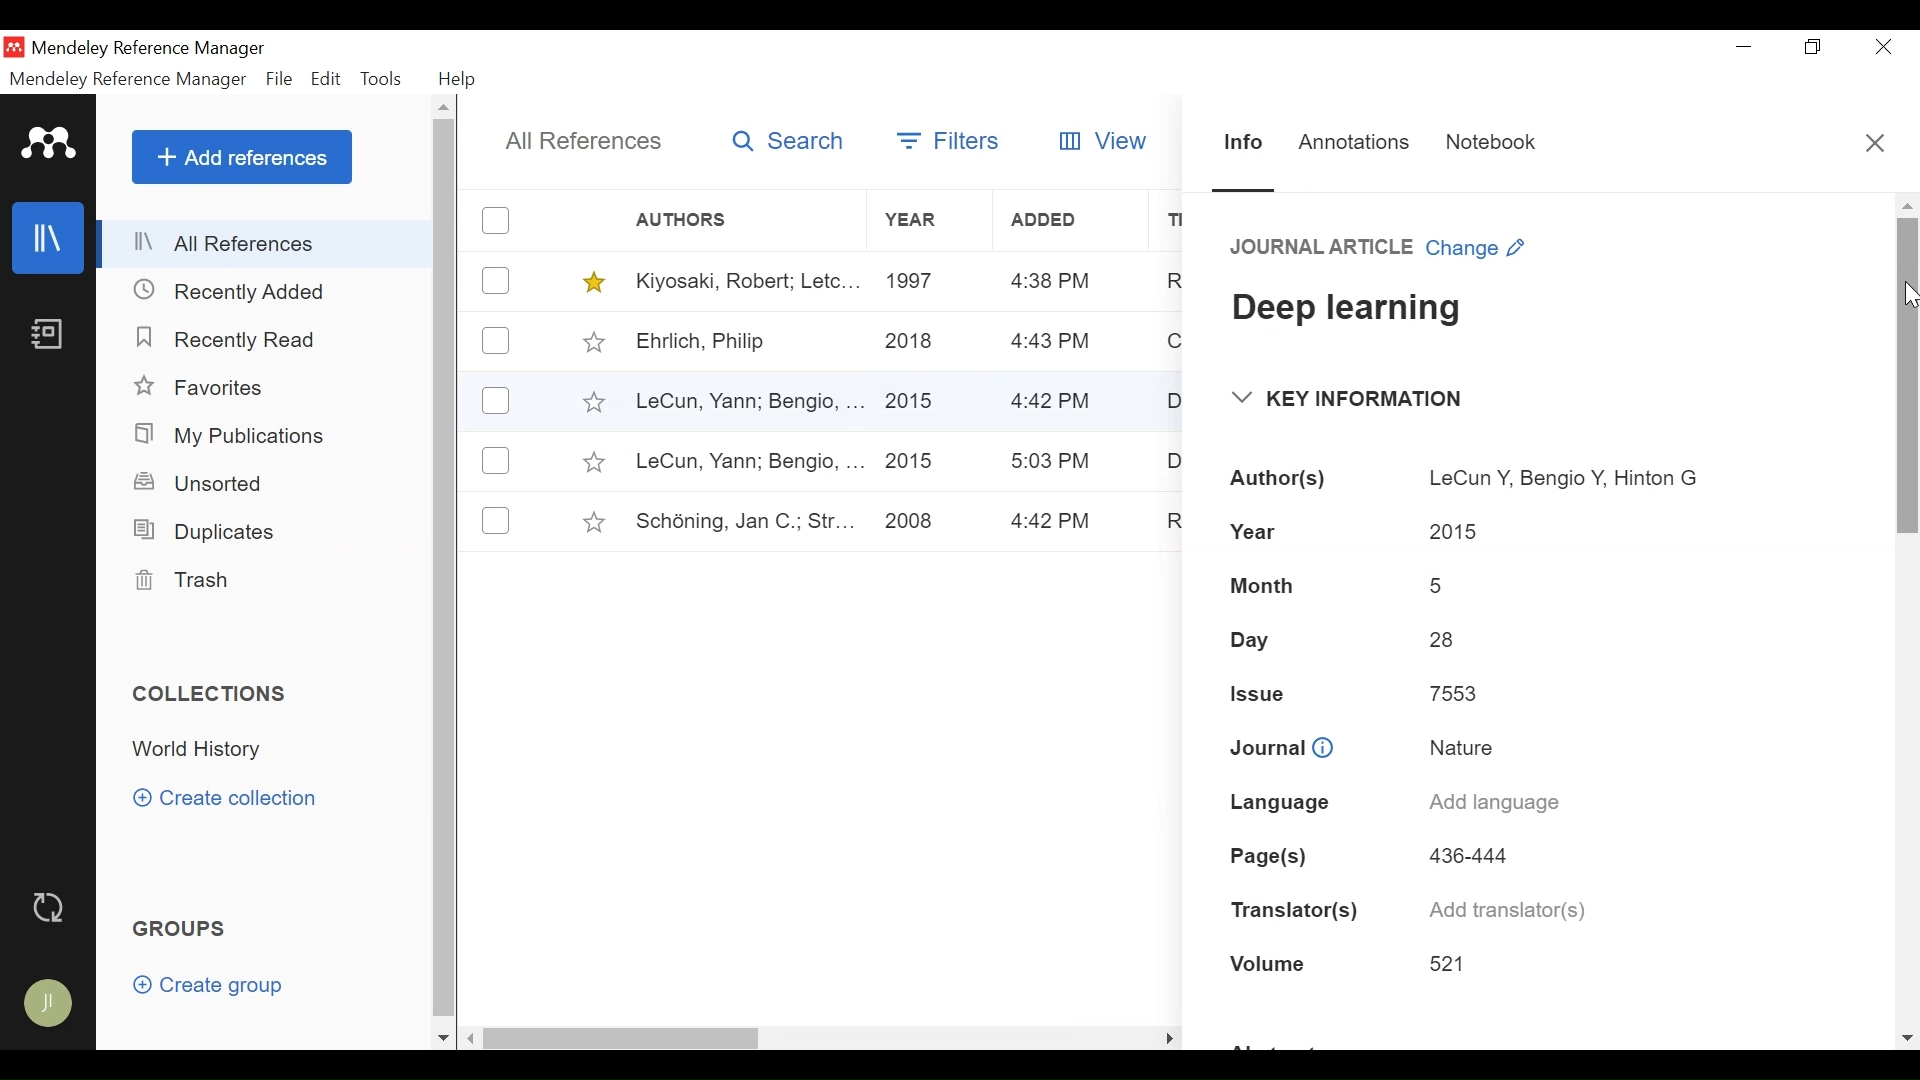 Image resolution: width=1920 pixels, height=1080 pixels. I want to click on LeCun, Yann; Bengio, so click(748, 462).